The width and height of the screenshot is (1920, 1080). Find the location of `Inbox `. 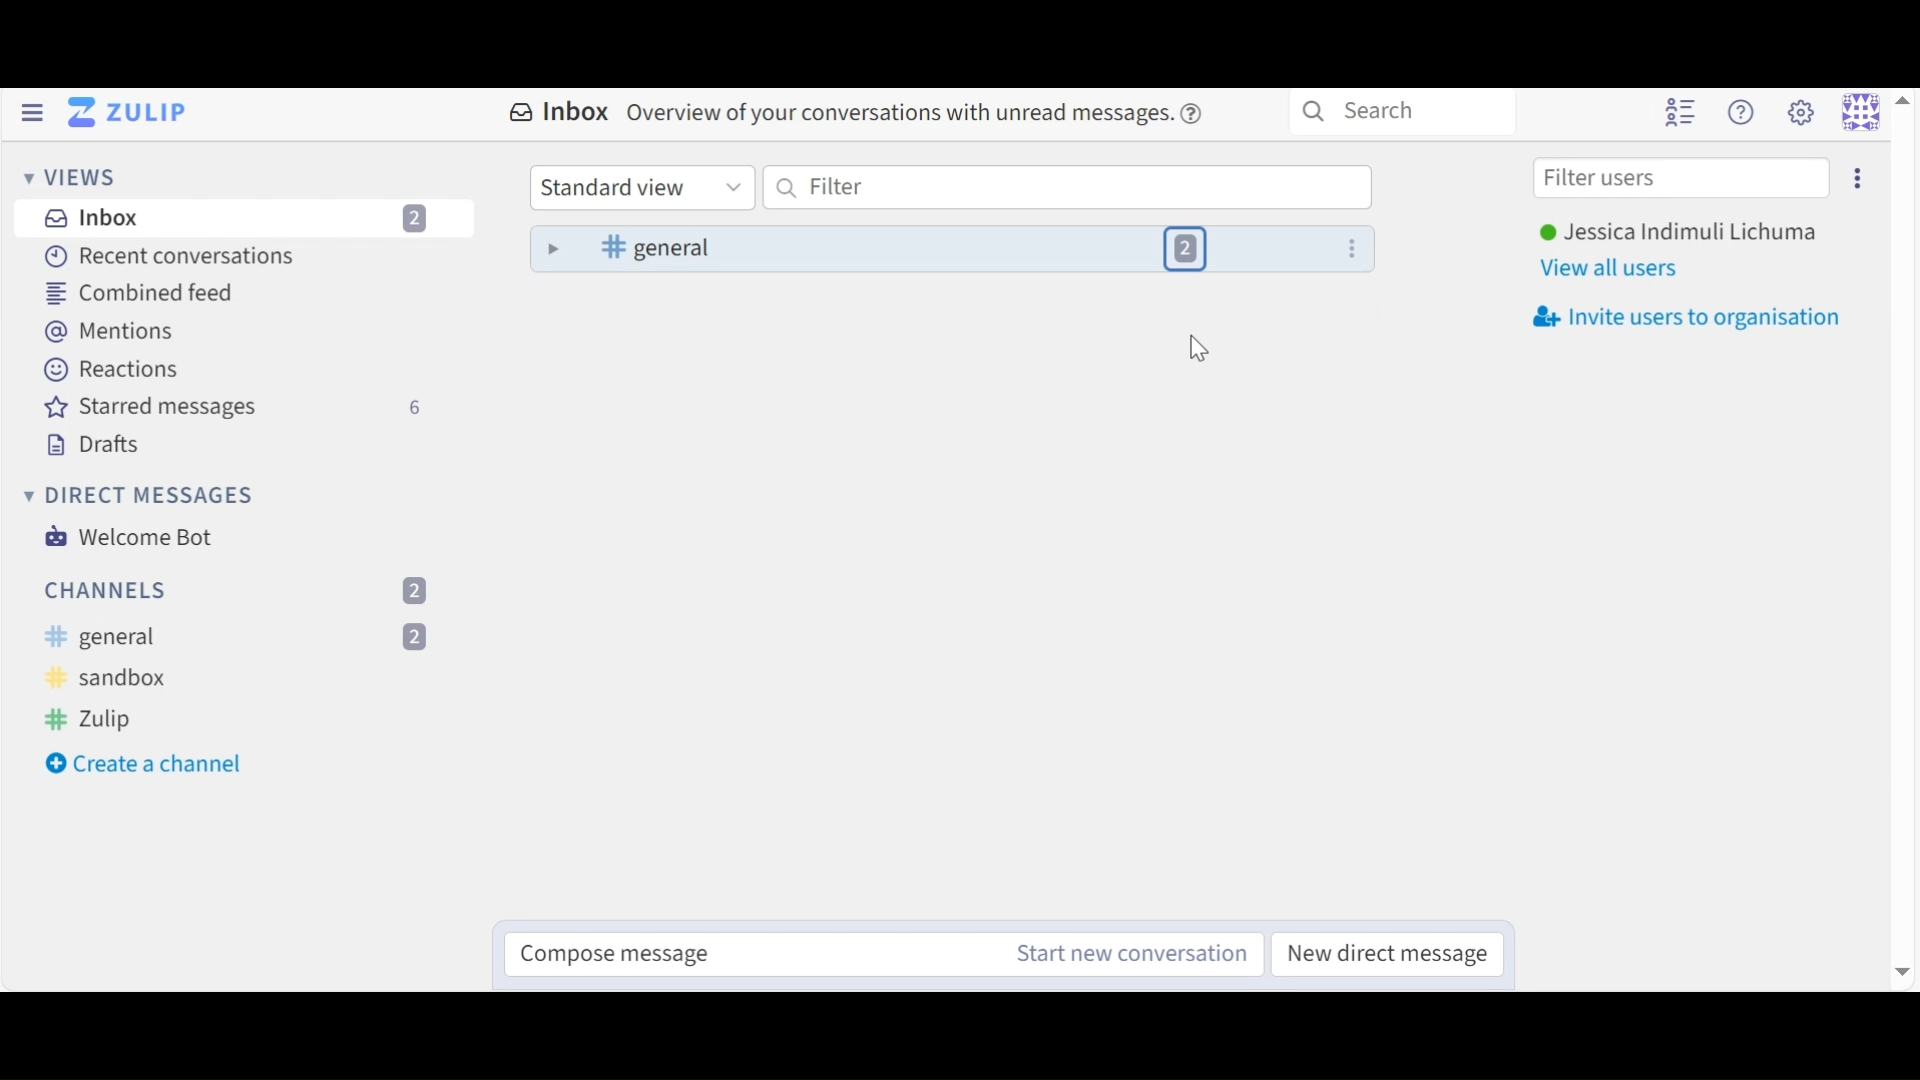

Inbox  is located at coordinates (243, 219).